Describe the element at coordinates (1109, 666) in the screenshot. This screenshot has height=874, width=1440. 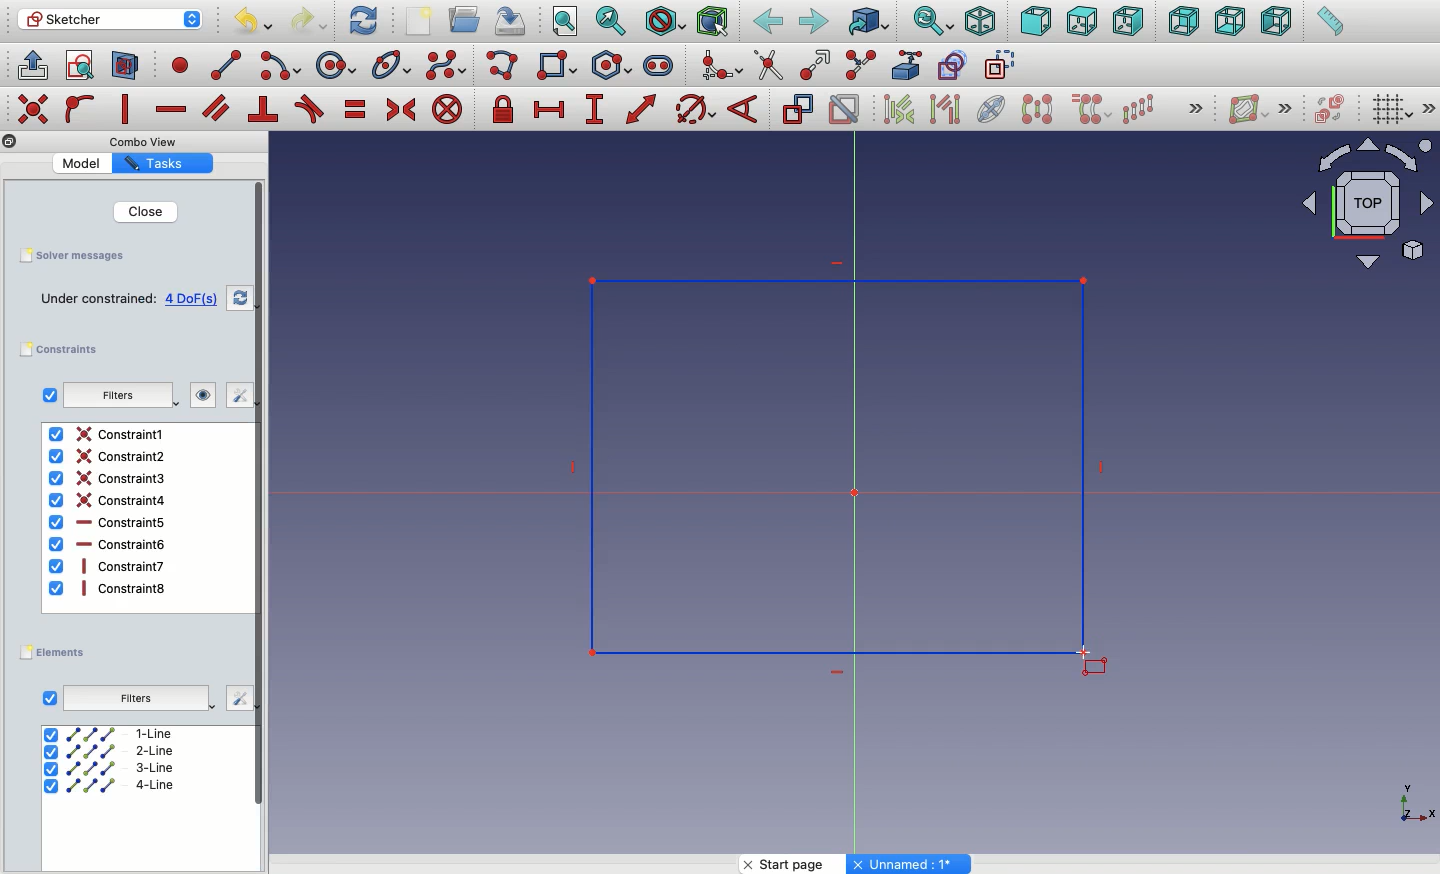
I see `Cursor` at that location.